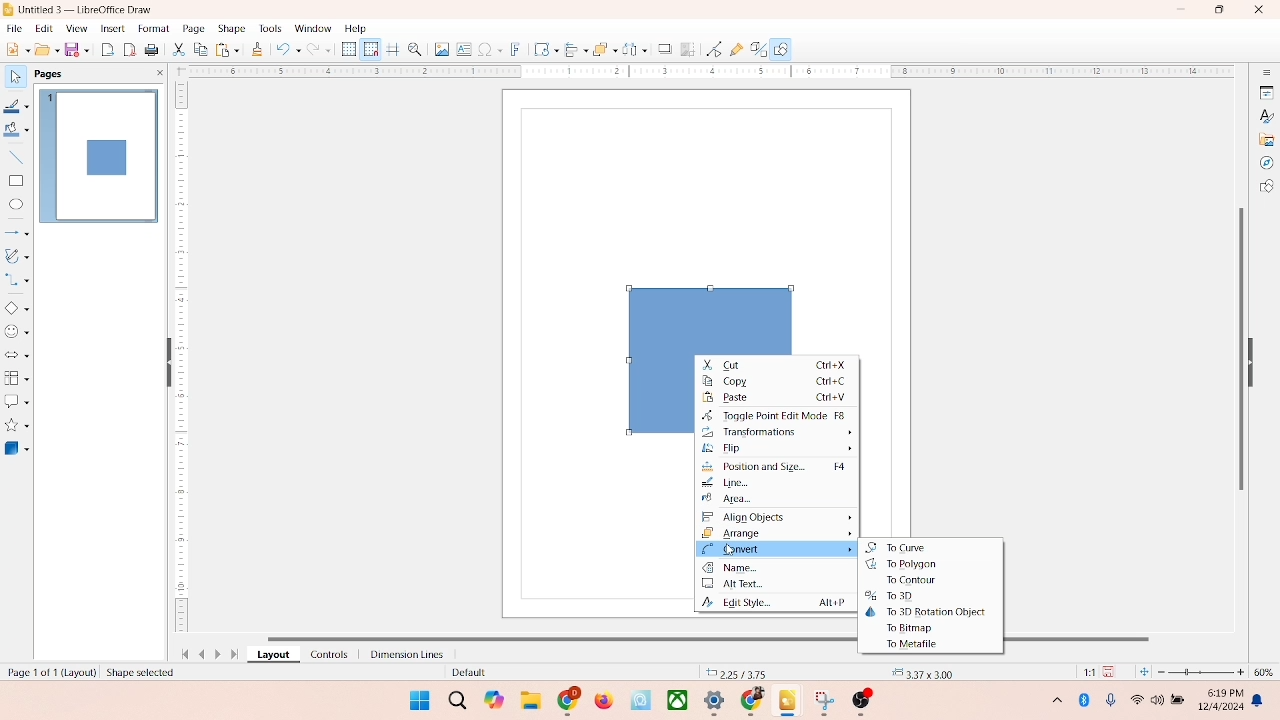 This screenshot has height=720, width=1280. Describe the element at coordinates (15, 26) in the screenshot. I see `file` at that location.